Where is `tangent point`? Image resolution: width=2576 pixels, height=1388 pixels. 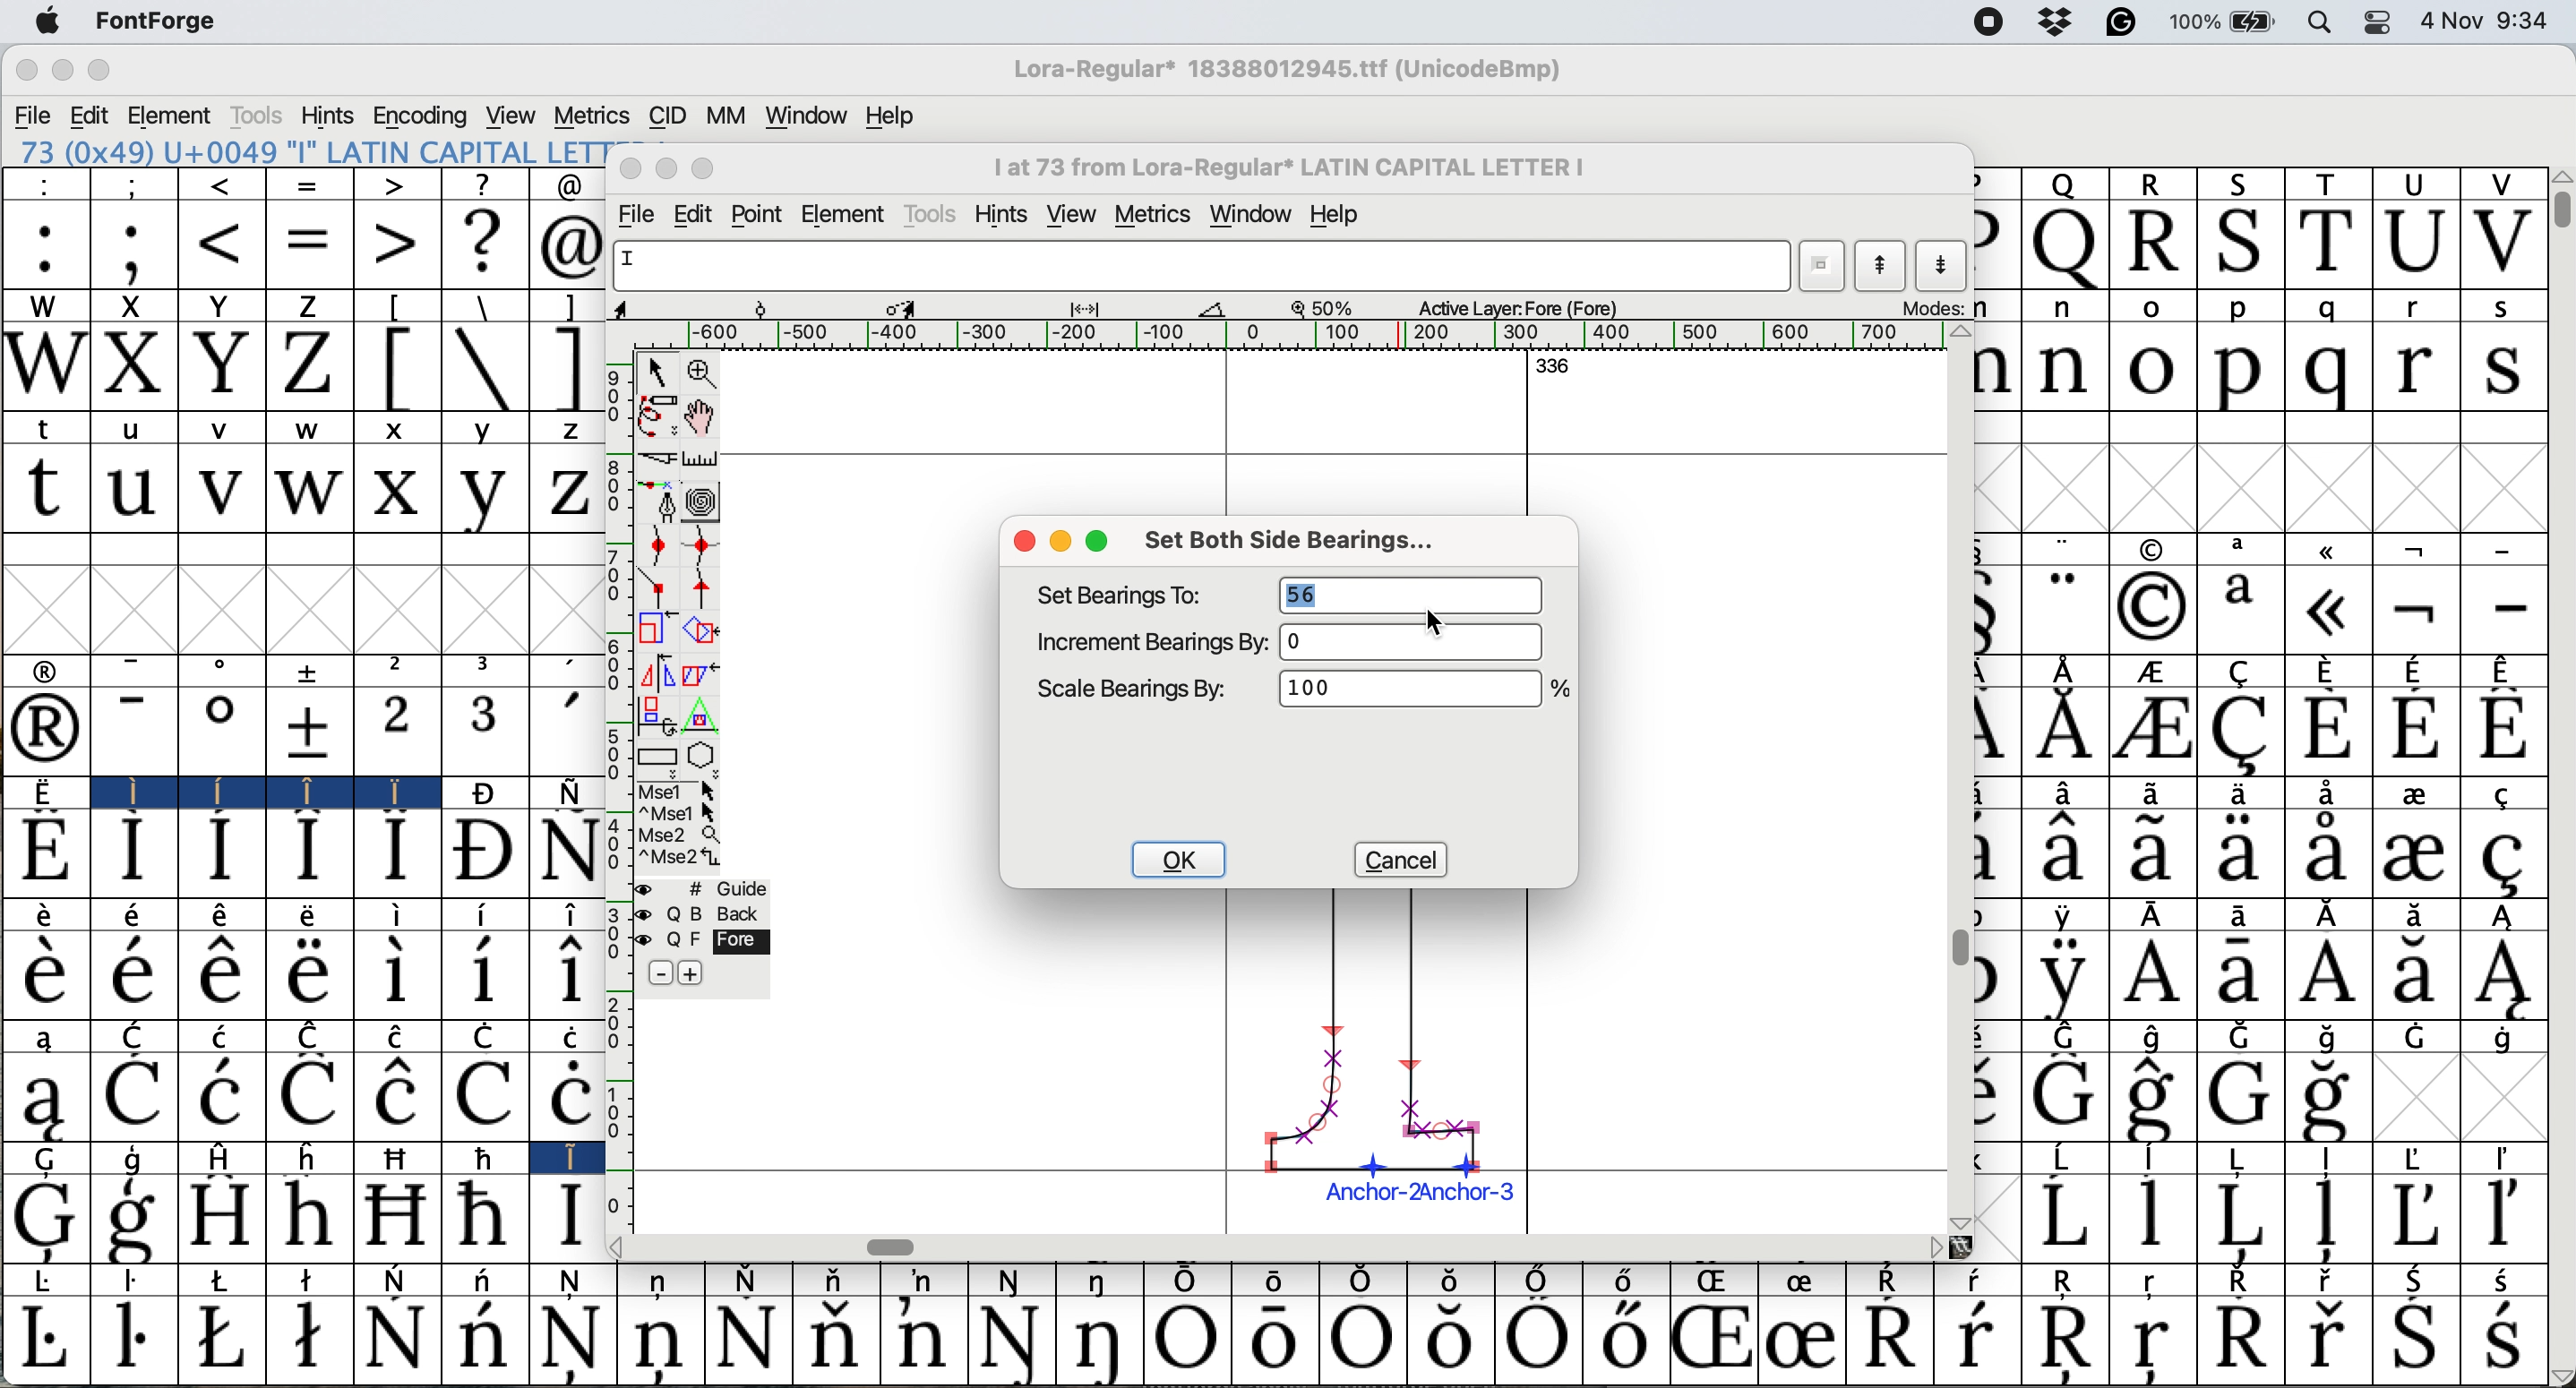
tangent point is located at coordinates (705, 589).